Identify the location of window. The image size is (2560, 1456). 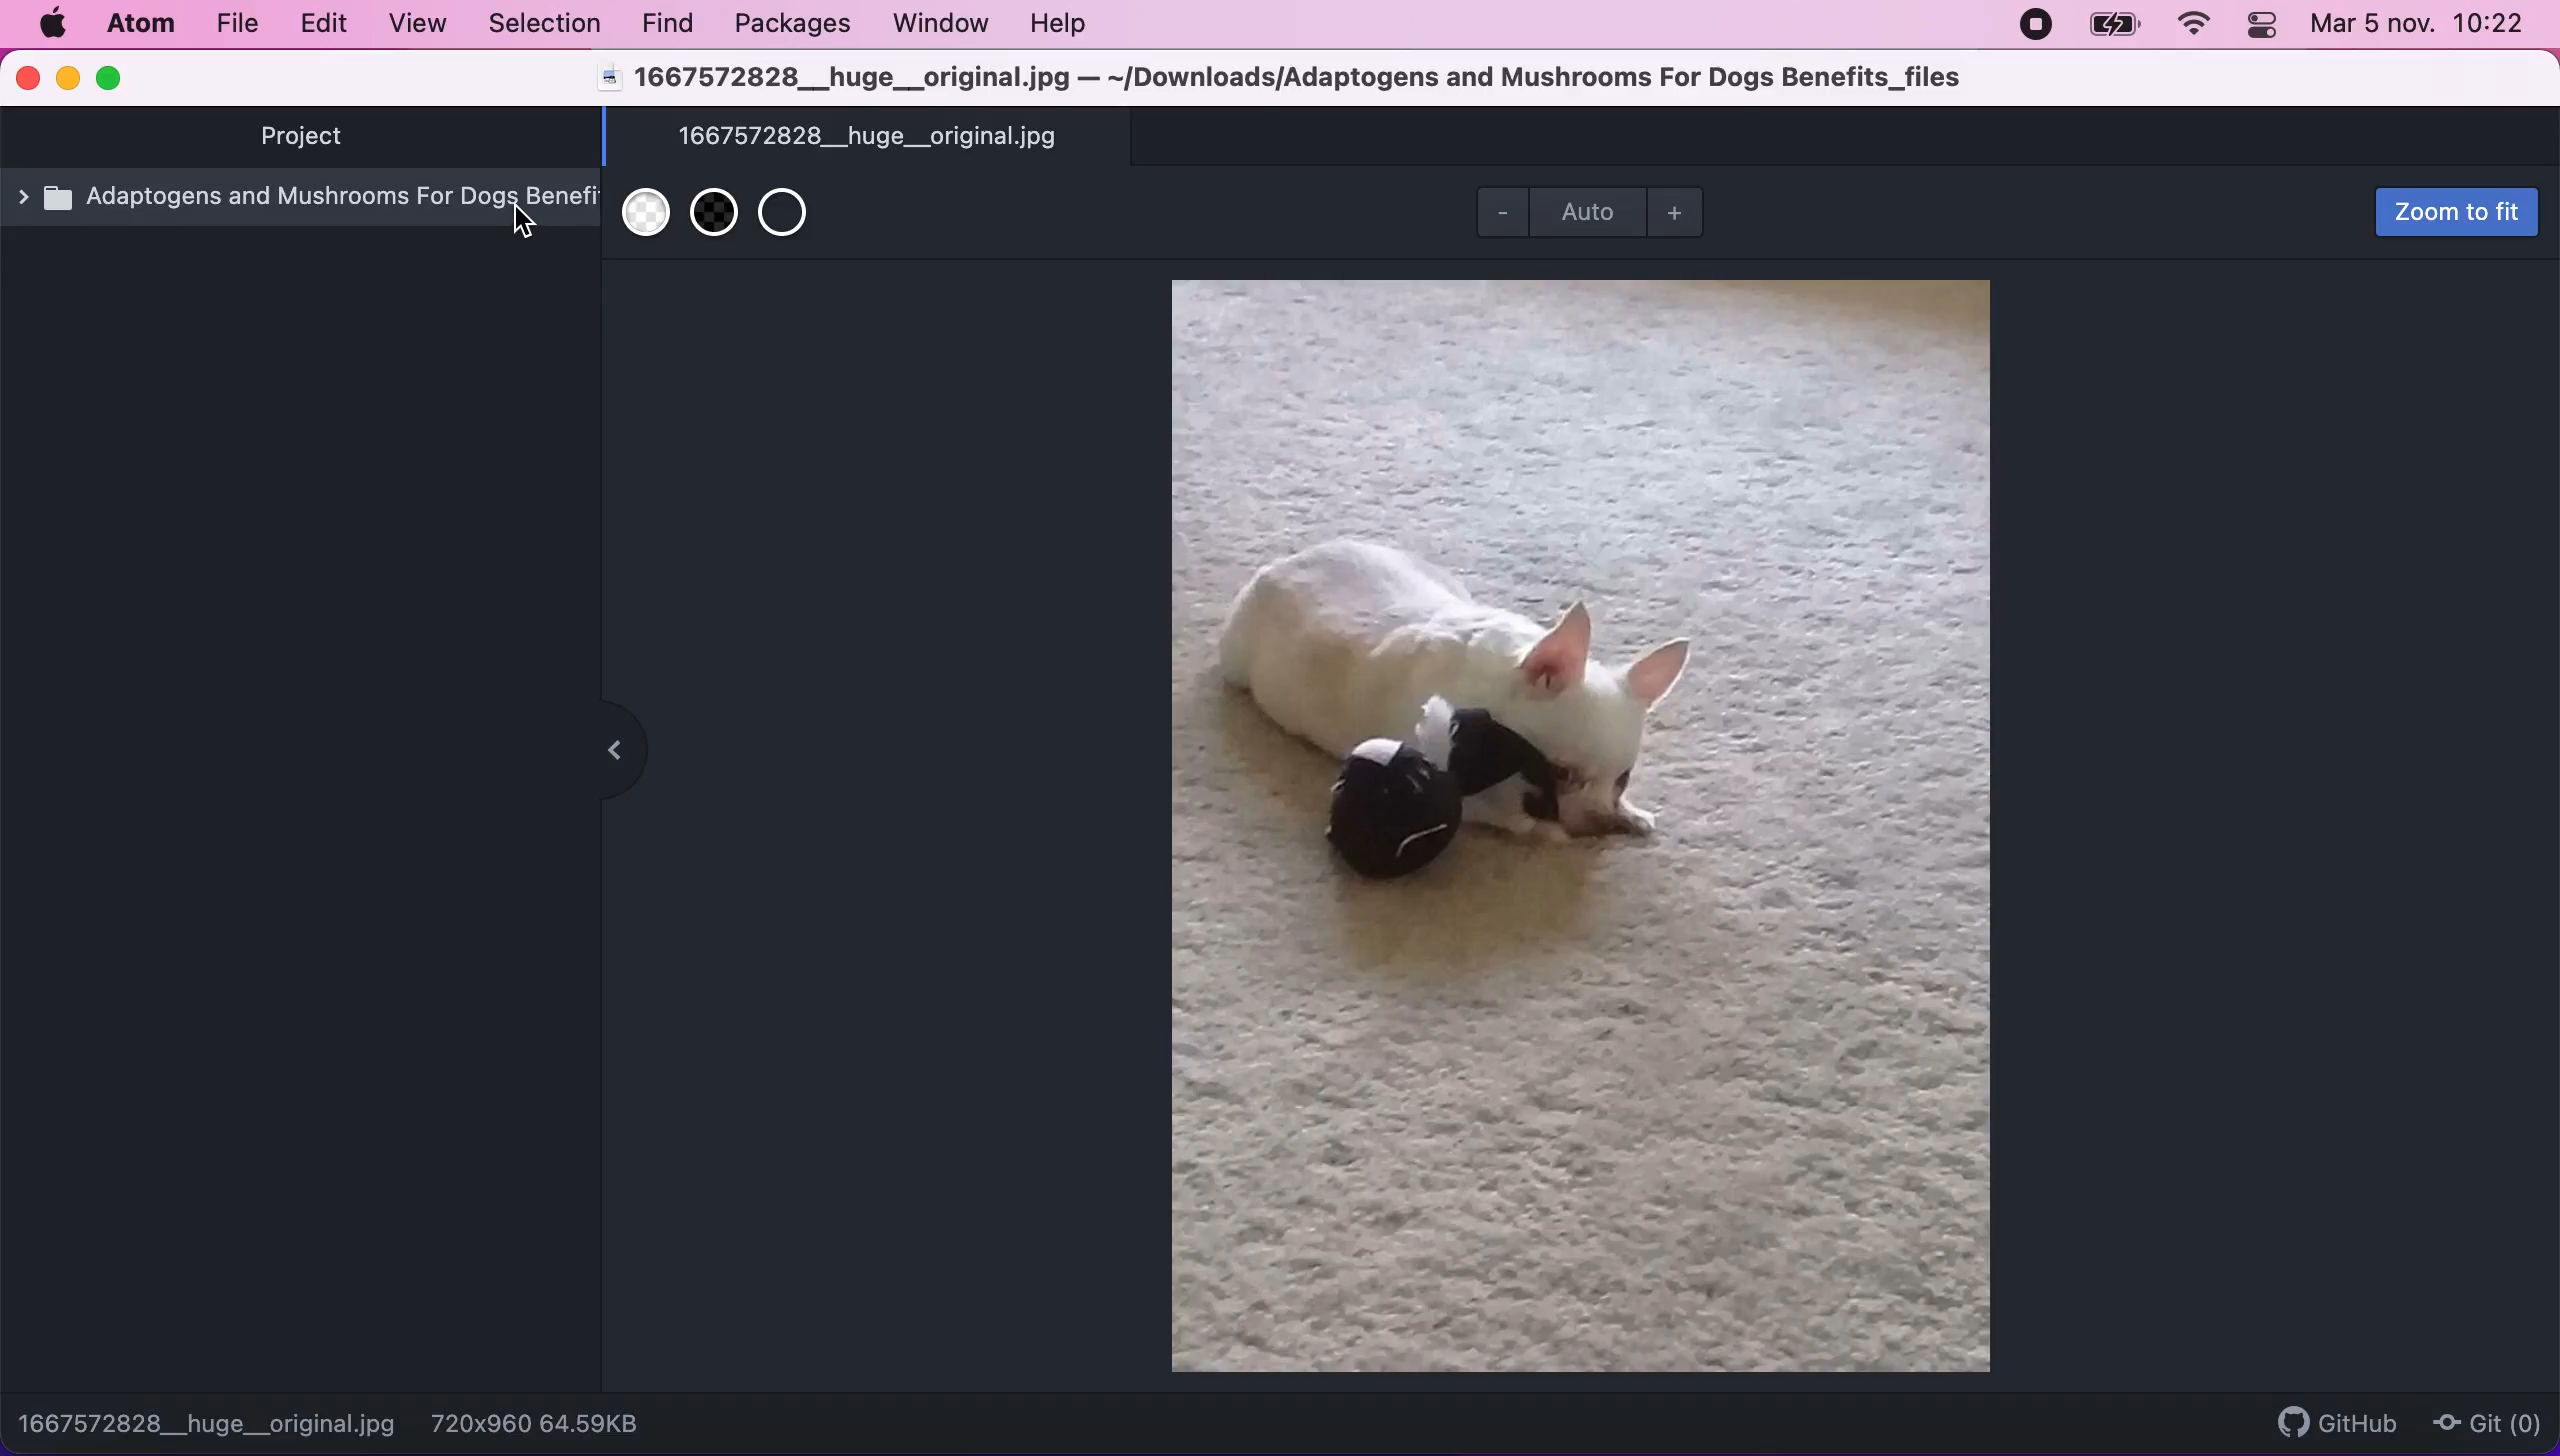
(941, 25).